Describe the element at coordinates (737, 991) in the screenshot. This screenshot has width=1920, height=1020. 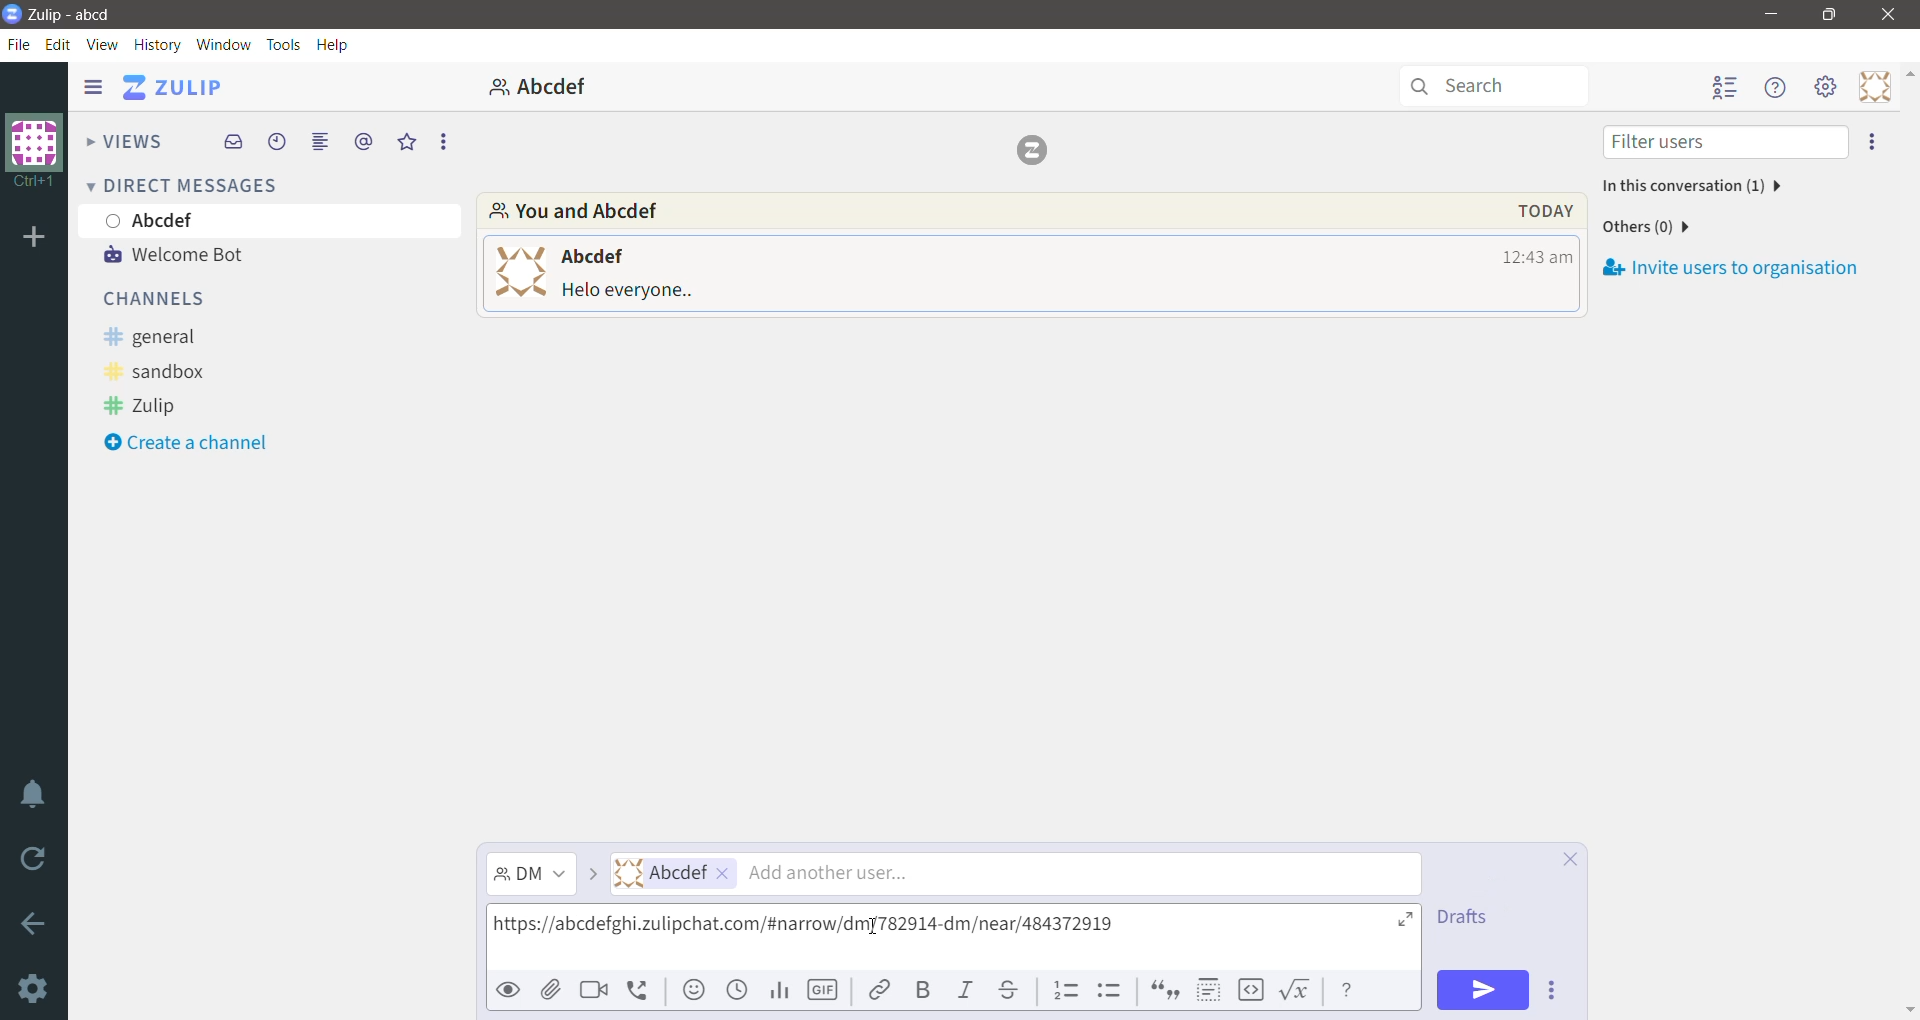
I see `Add global time` at that location.